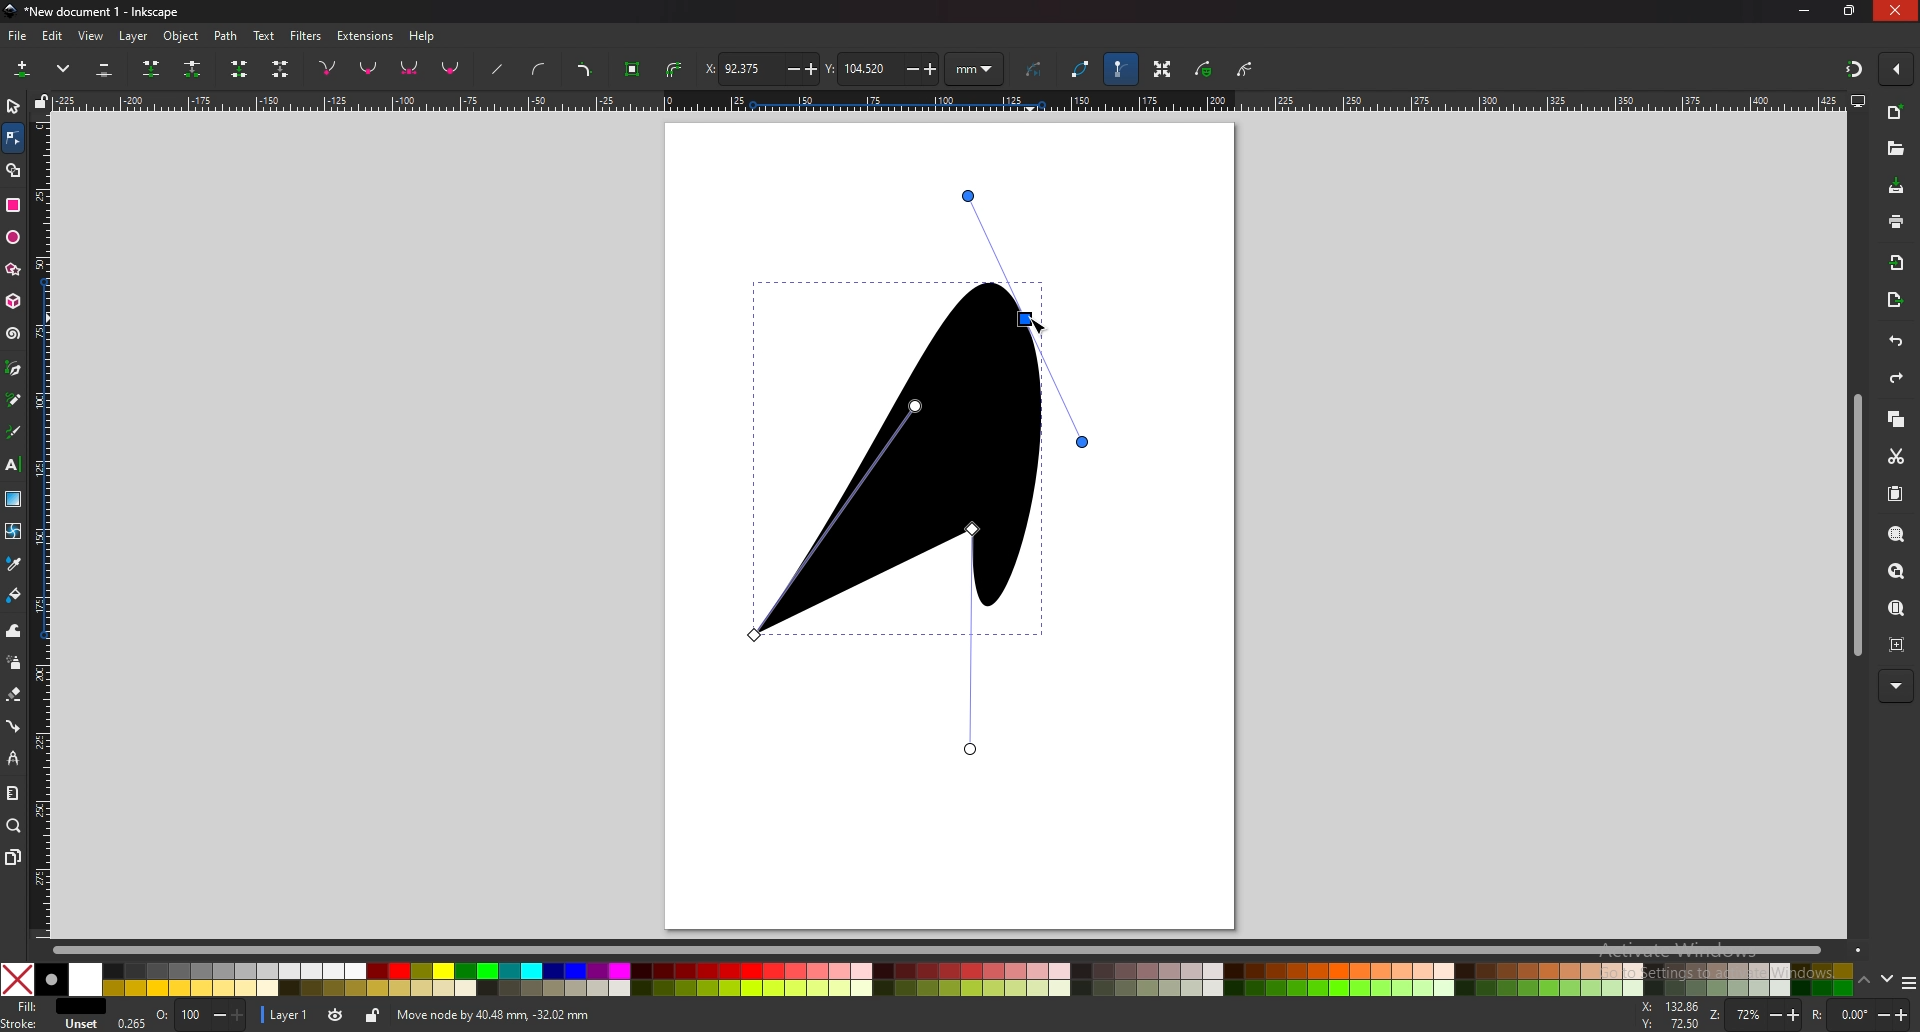 The width and height of the screenshot is (1920, 1032). Describe the element at coordinates (54, 37) in the screenshot. I see `edit` at that location.